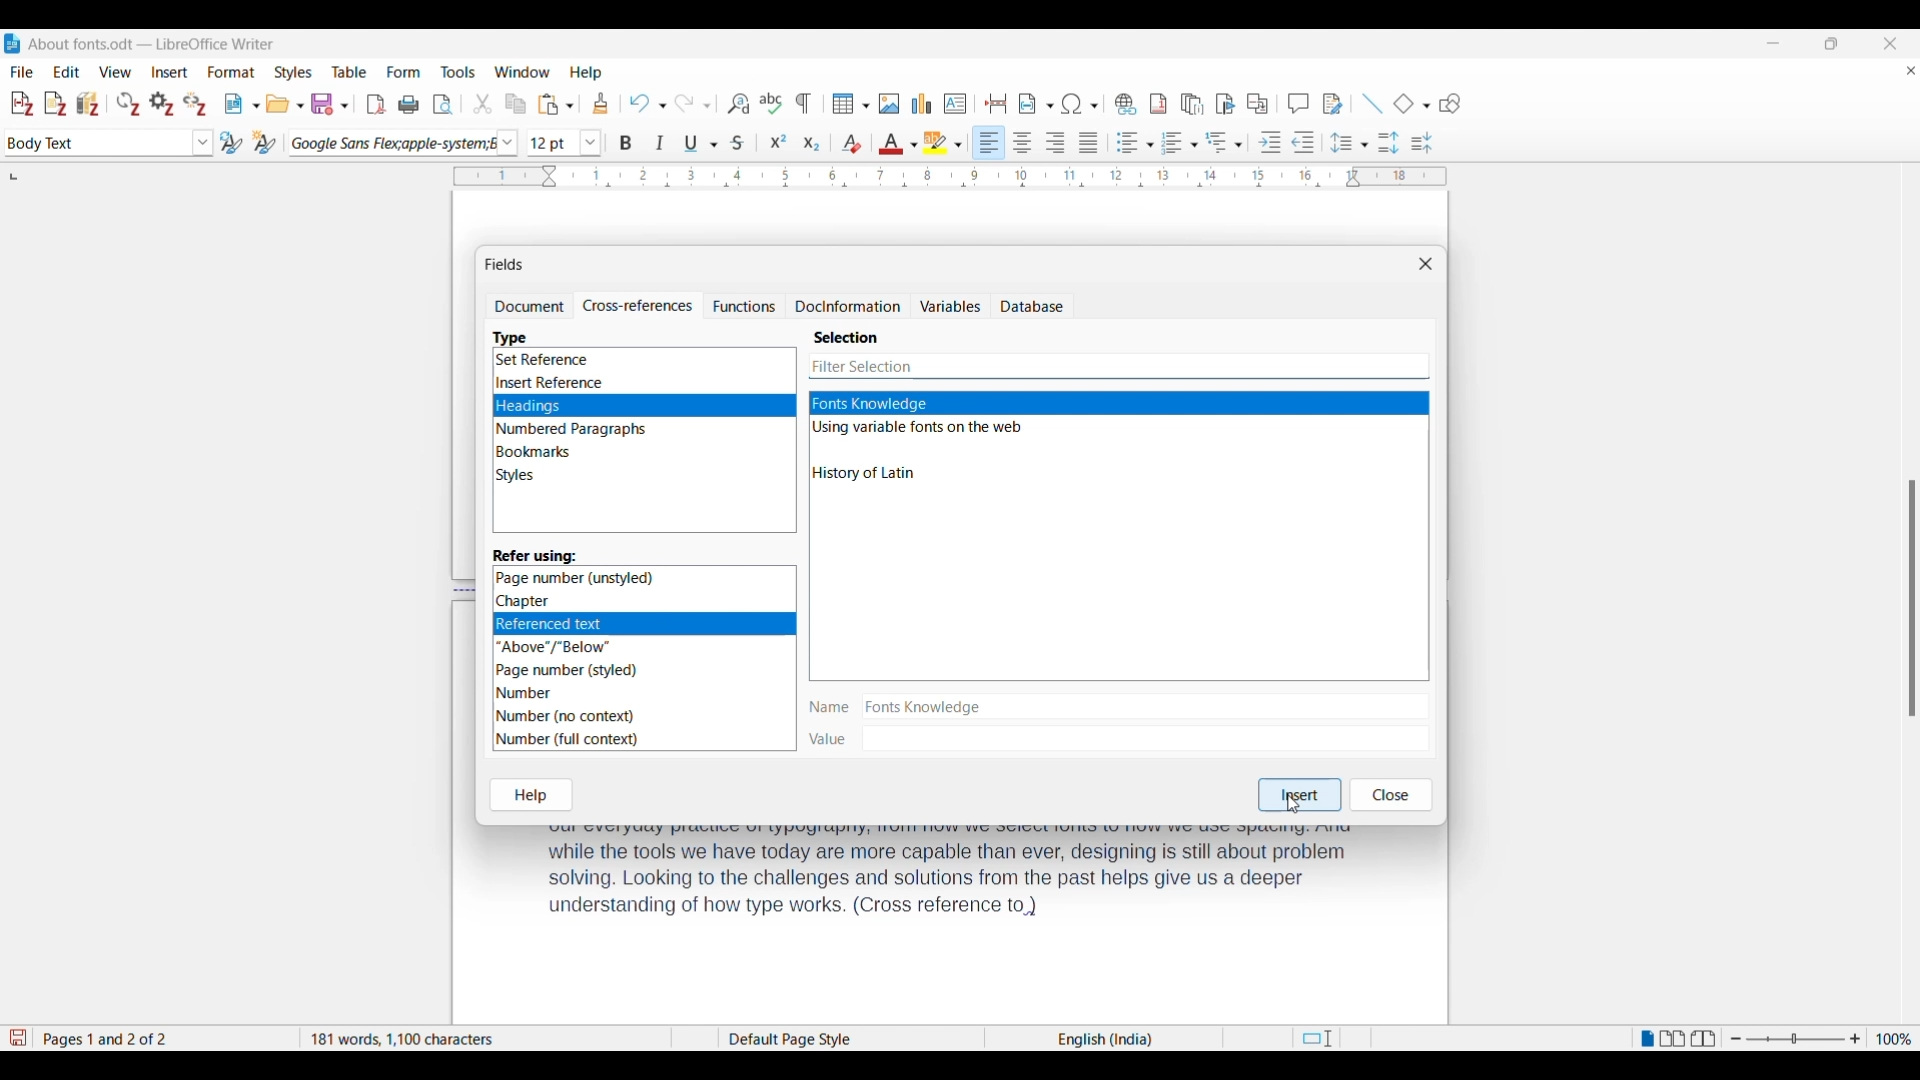 This screenshot has height=1080, width=1920. I want to click on Insert line, so click(1372, 104).